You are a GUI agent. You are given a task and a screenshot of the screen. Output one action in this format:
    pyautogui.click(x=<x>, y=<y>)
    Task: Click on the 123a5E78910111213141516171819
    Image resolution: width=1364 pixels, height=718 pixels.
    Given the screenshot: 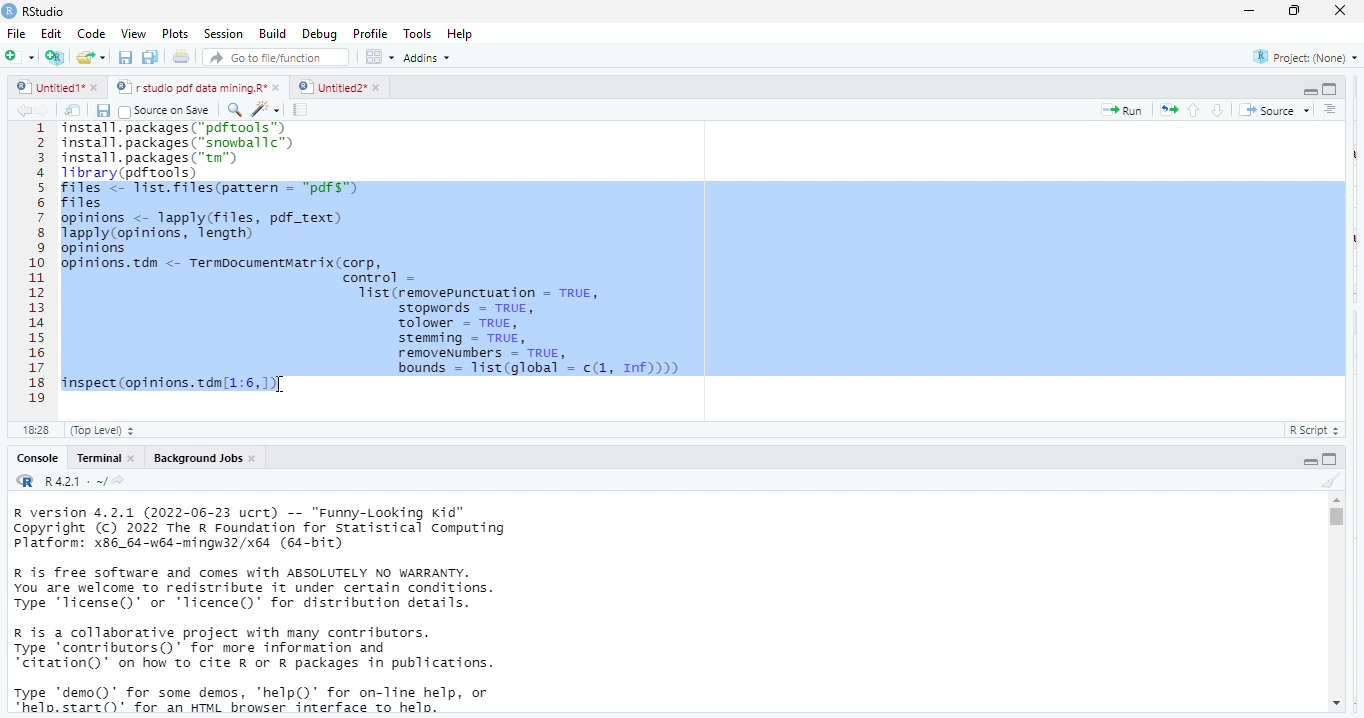 What is the action you would take?
    pyautogui.click(x=37, y=265)
    